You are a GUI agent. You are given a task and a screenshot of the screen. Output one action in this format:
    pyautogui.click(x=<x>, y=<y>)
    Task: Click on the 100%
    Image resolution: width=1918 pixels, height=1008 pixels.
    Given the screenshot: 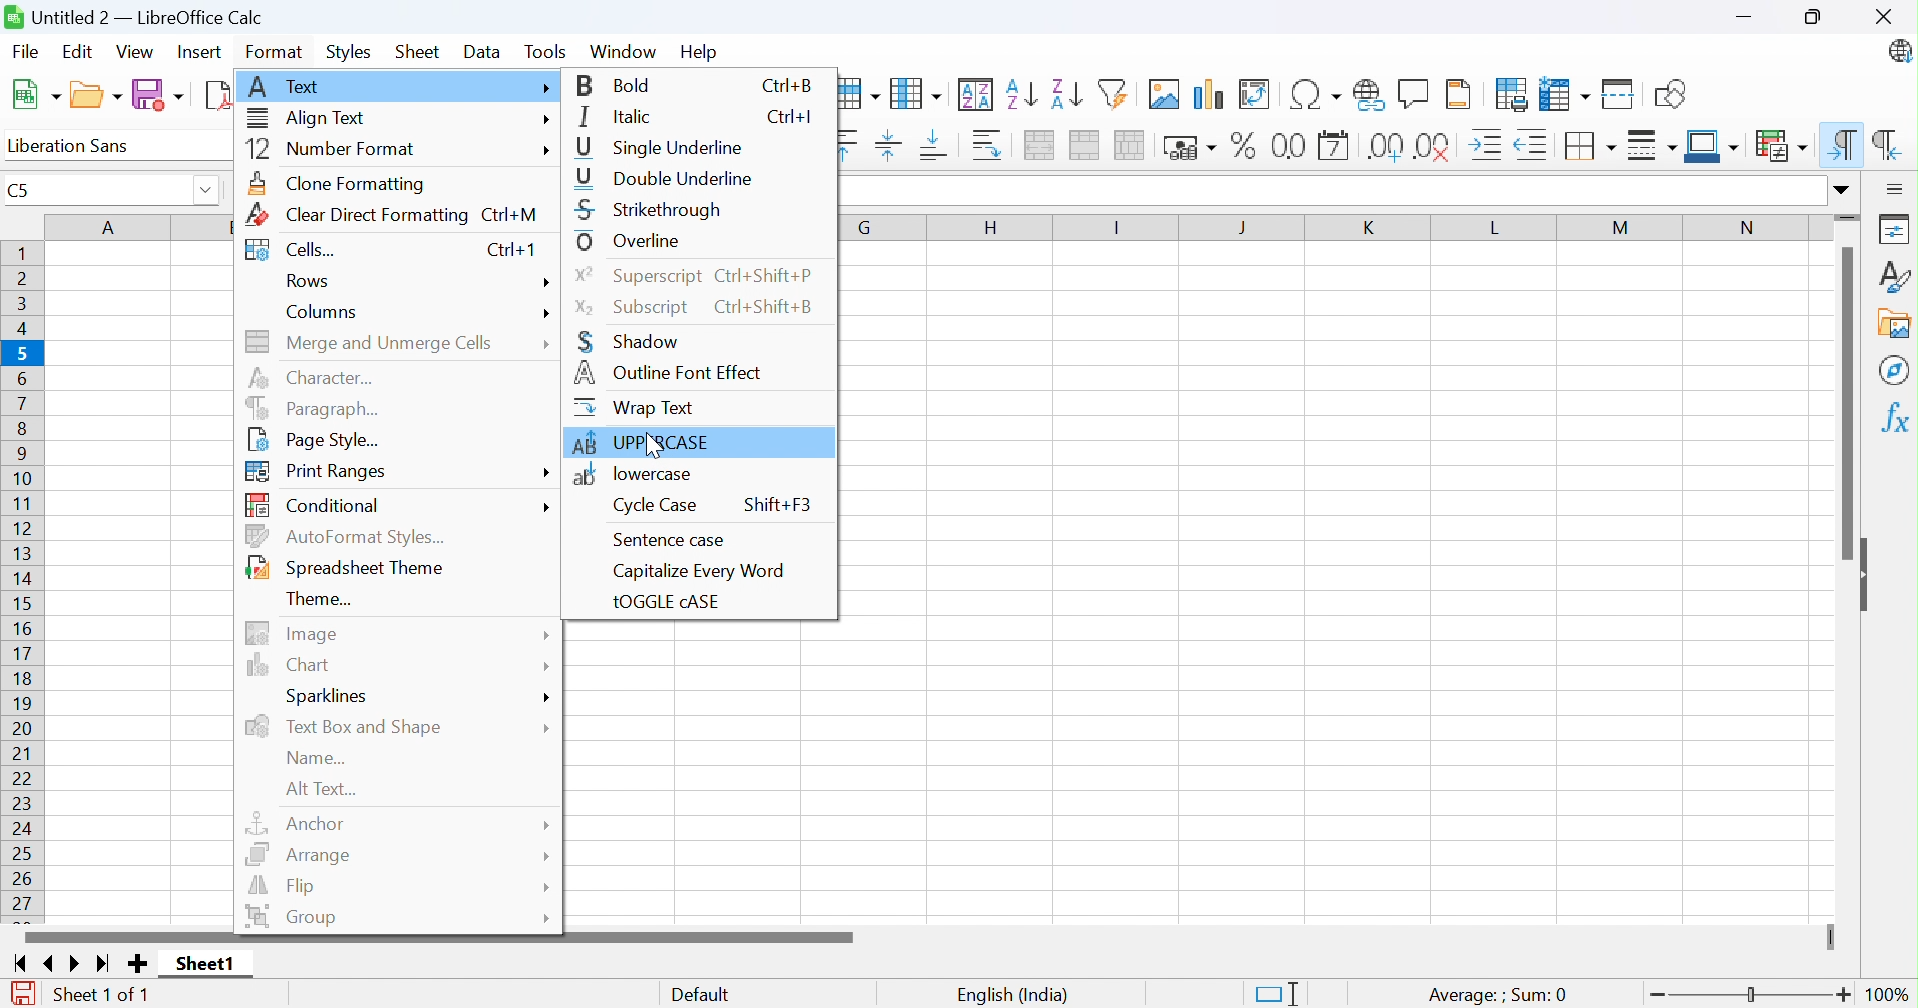 What is the action you would take?
    pyautogui.click(x=1889, y=996)
    